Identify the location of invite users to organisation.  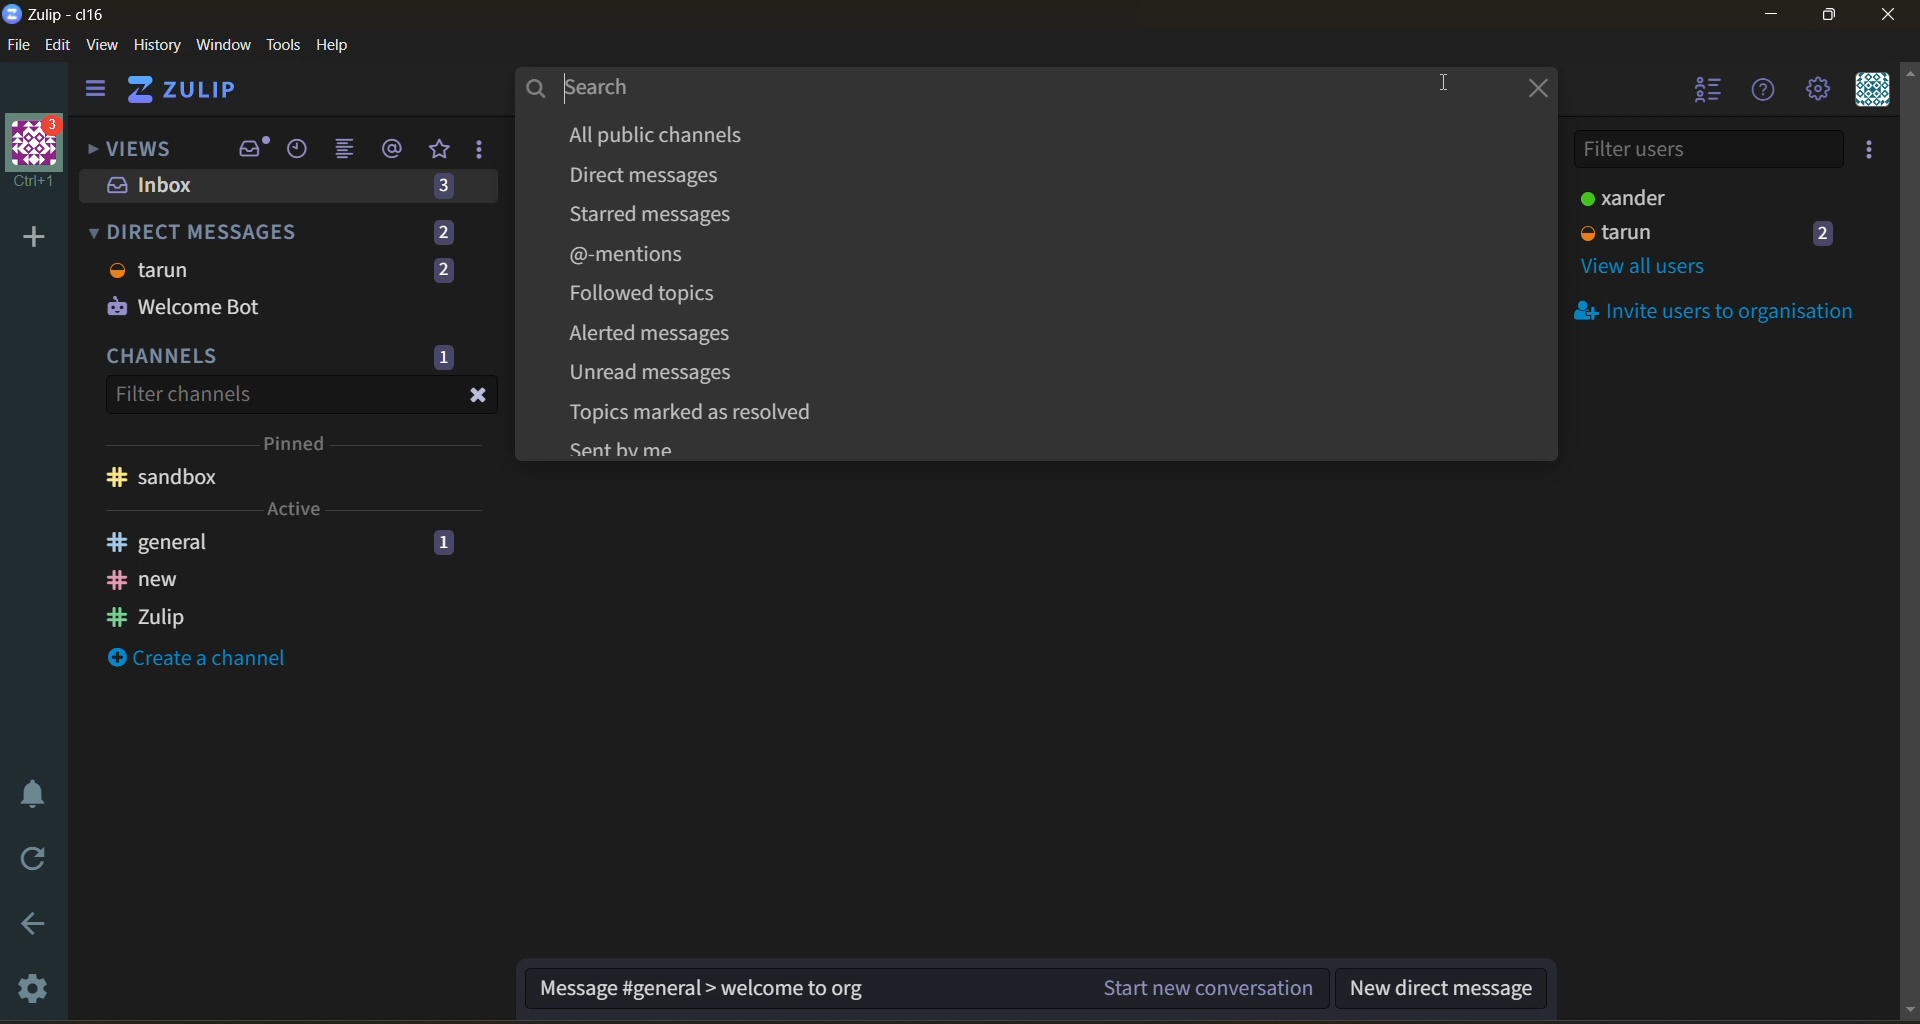
(1705, 309).